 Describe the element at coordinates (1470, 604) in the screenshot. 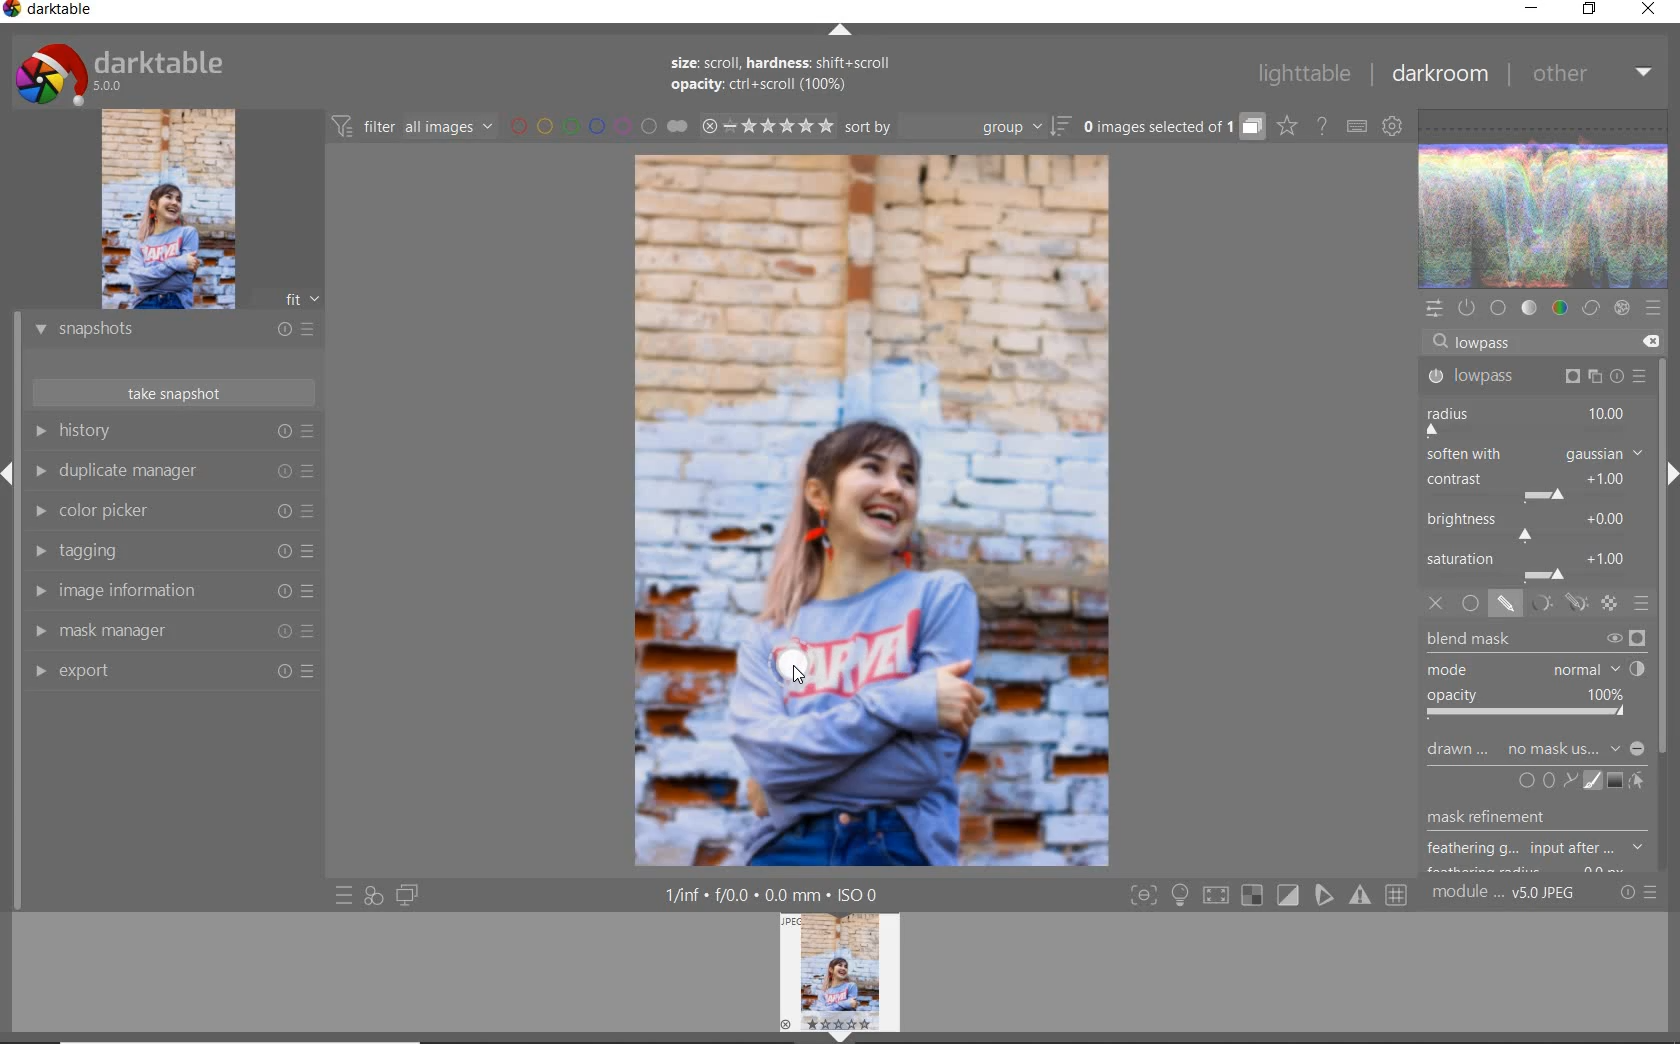

I see `uniformly` at that location.